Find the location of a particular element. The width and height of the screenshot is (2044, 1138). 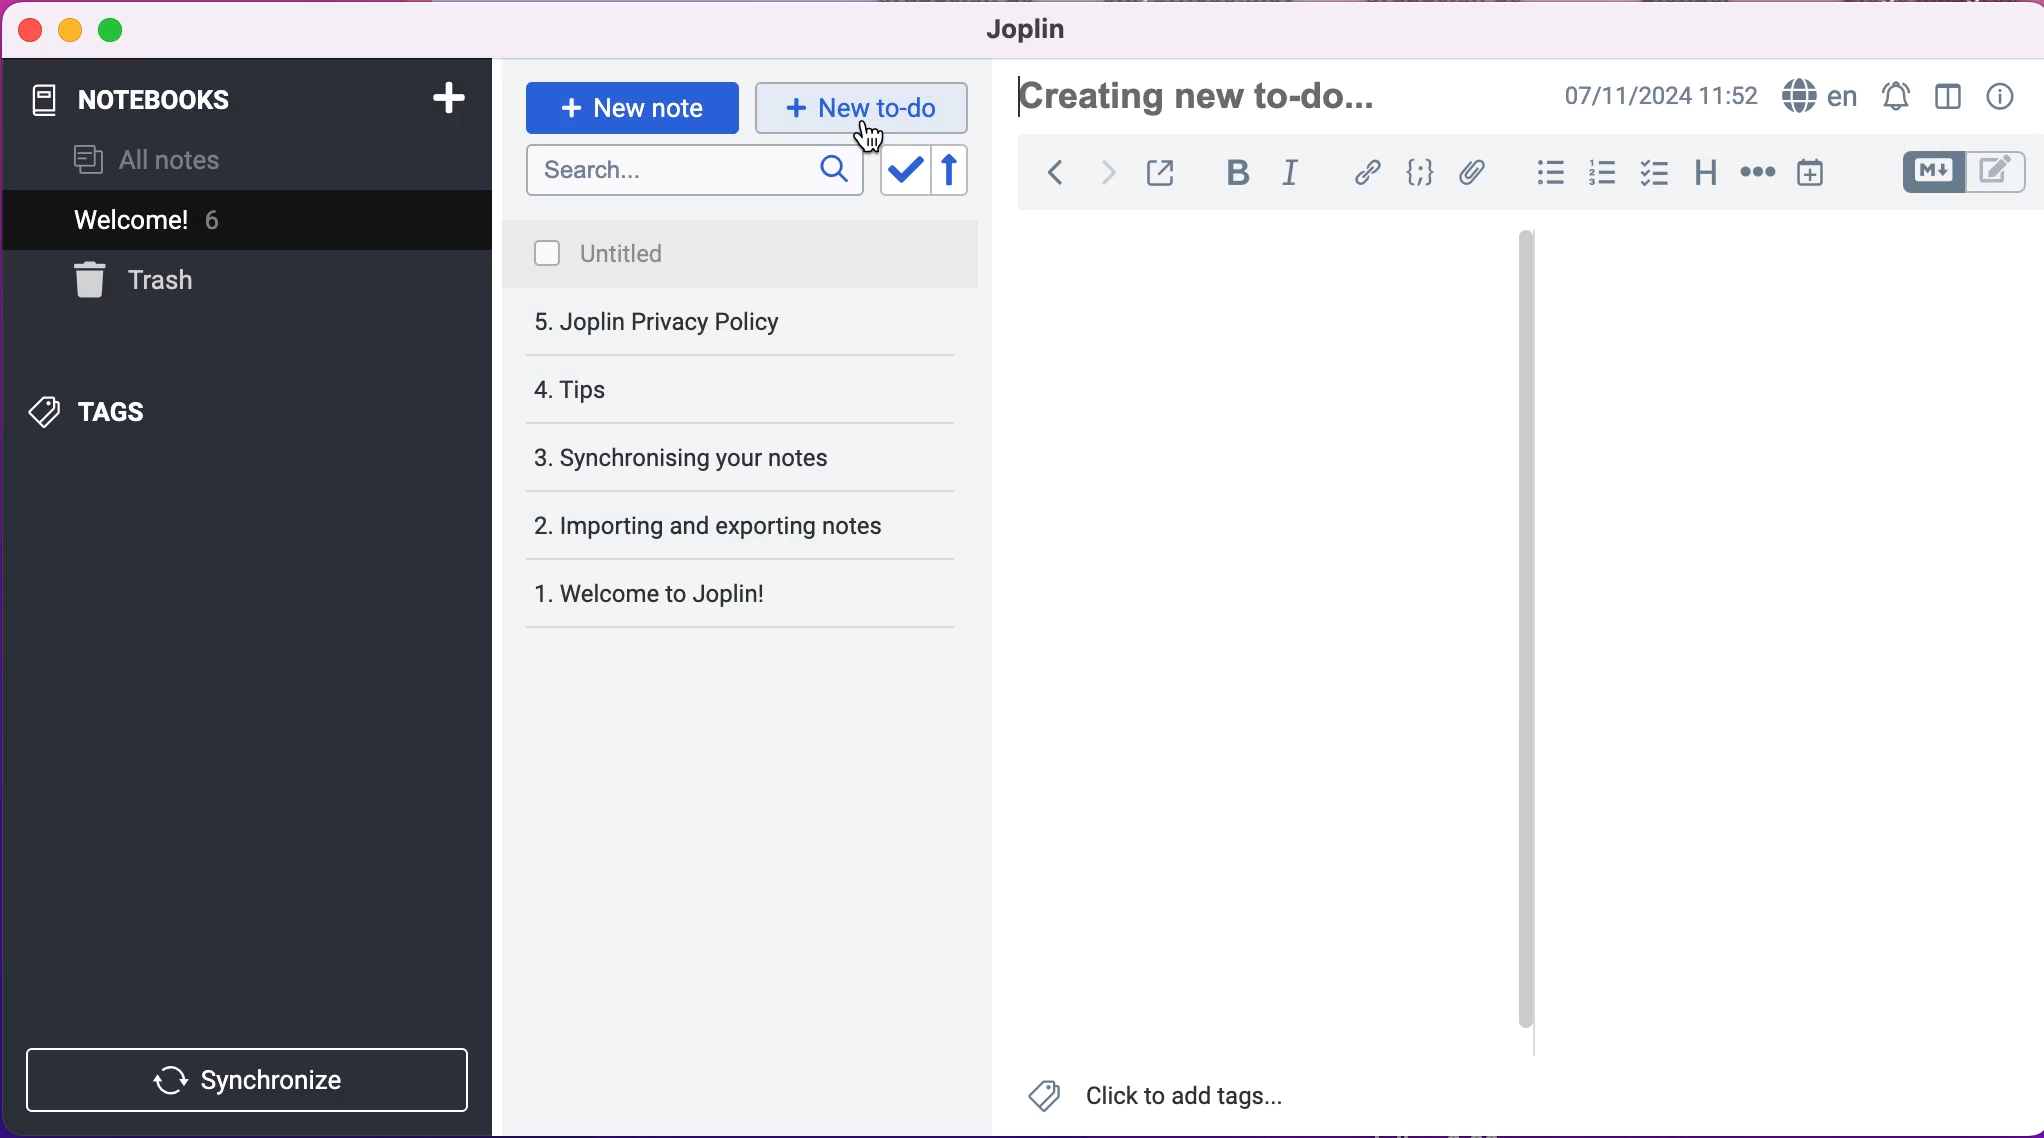

synchronize is located at coordinates (253, 1079).